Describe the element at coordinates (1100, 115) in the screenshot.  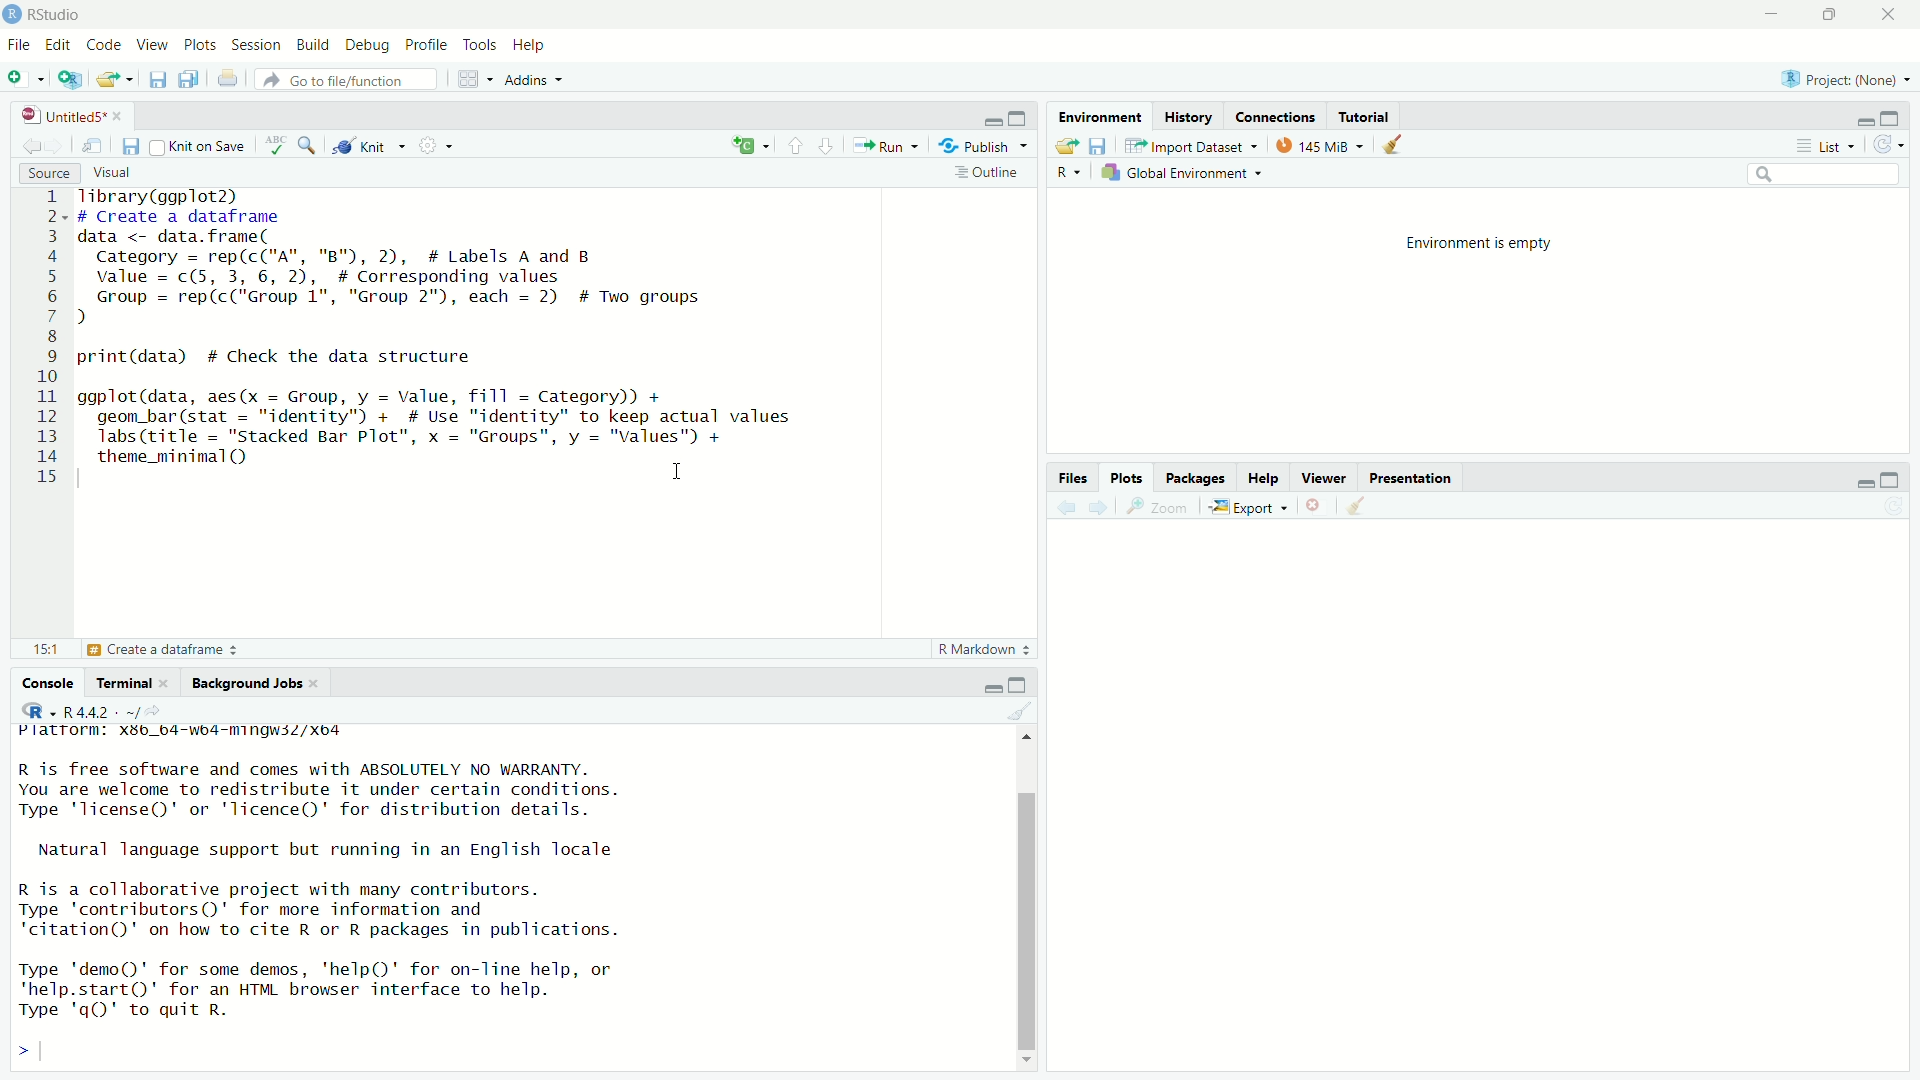
I see `Environmental` at that location.